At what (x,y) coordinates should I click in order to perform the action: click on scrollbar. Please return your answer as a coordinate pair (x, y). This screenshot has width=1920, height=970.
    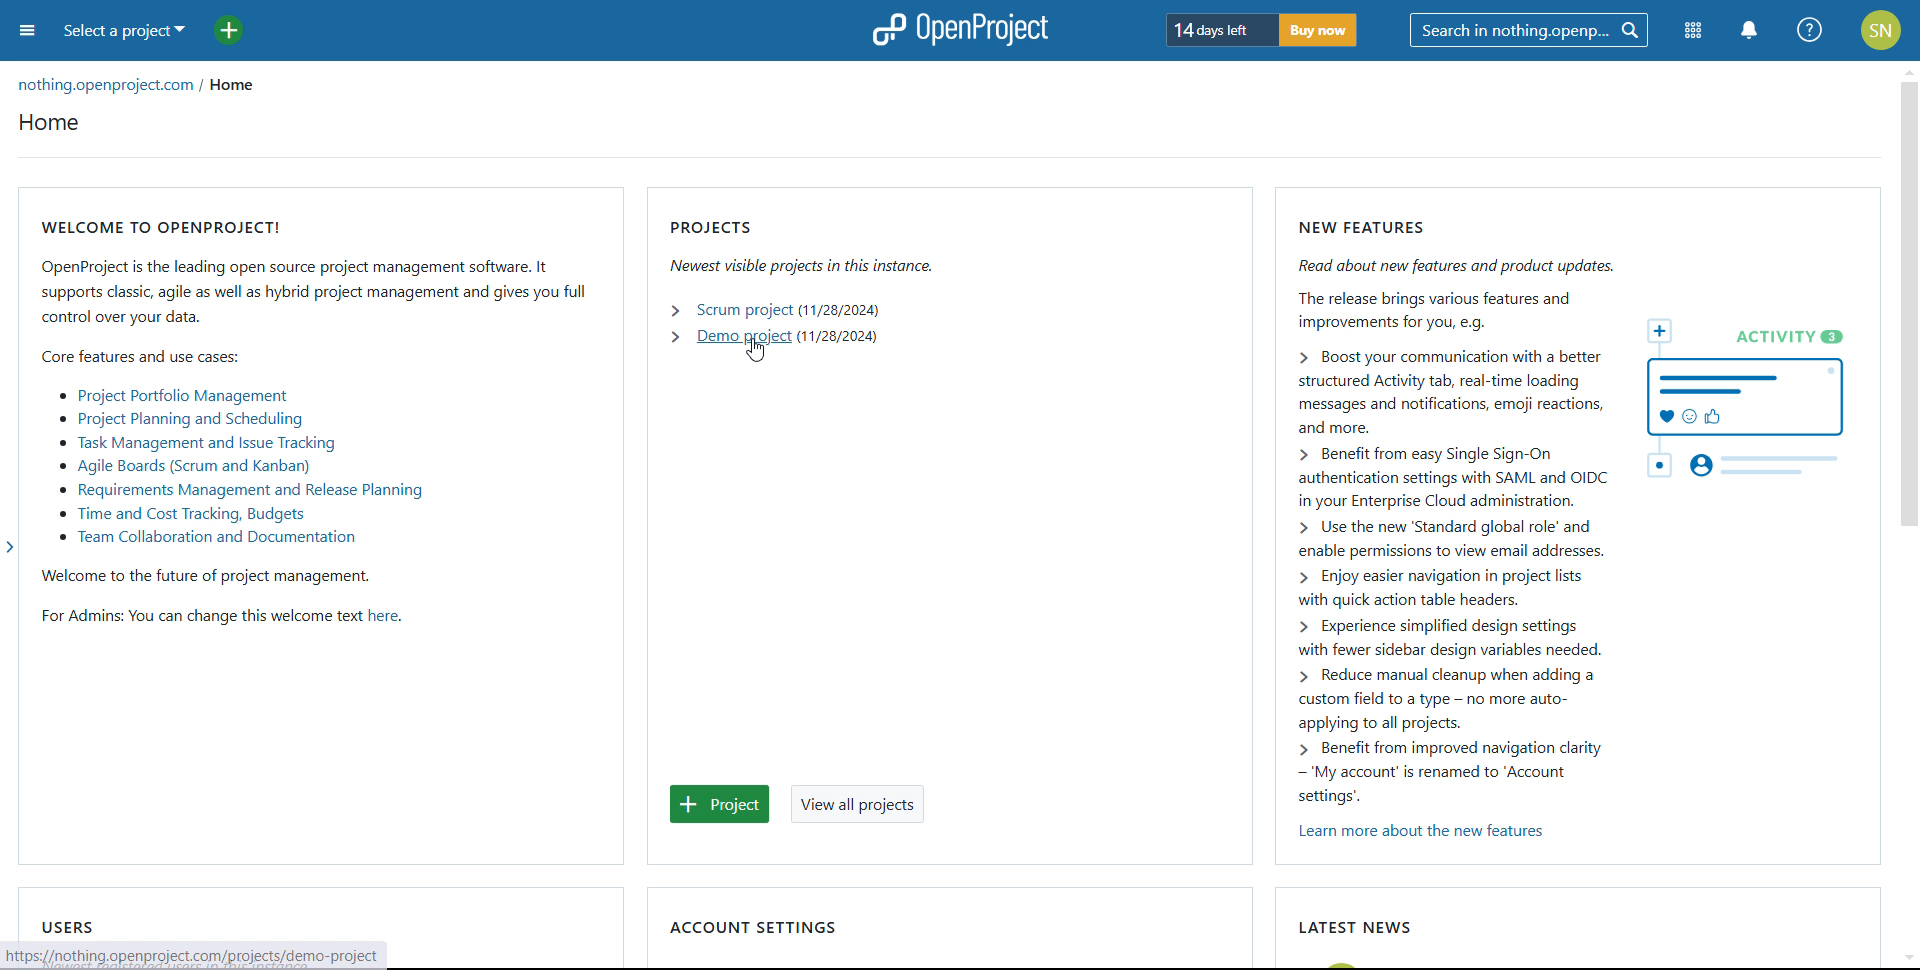
    Looking at the image, I should click on (1906, 303).